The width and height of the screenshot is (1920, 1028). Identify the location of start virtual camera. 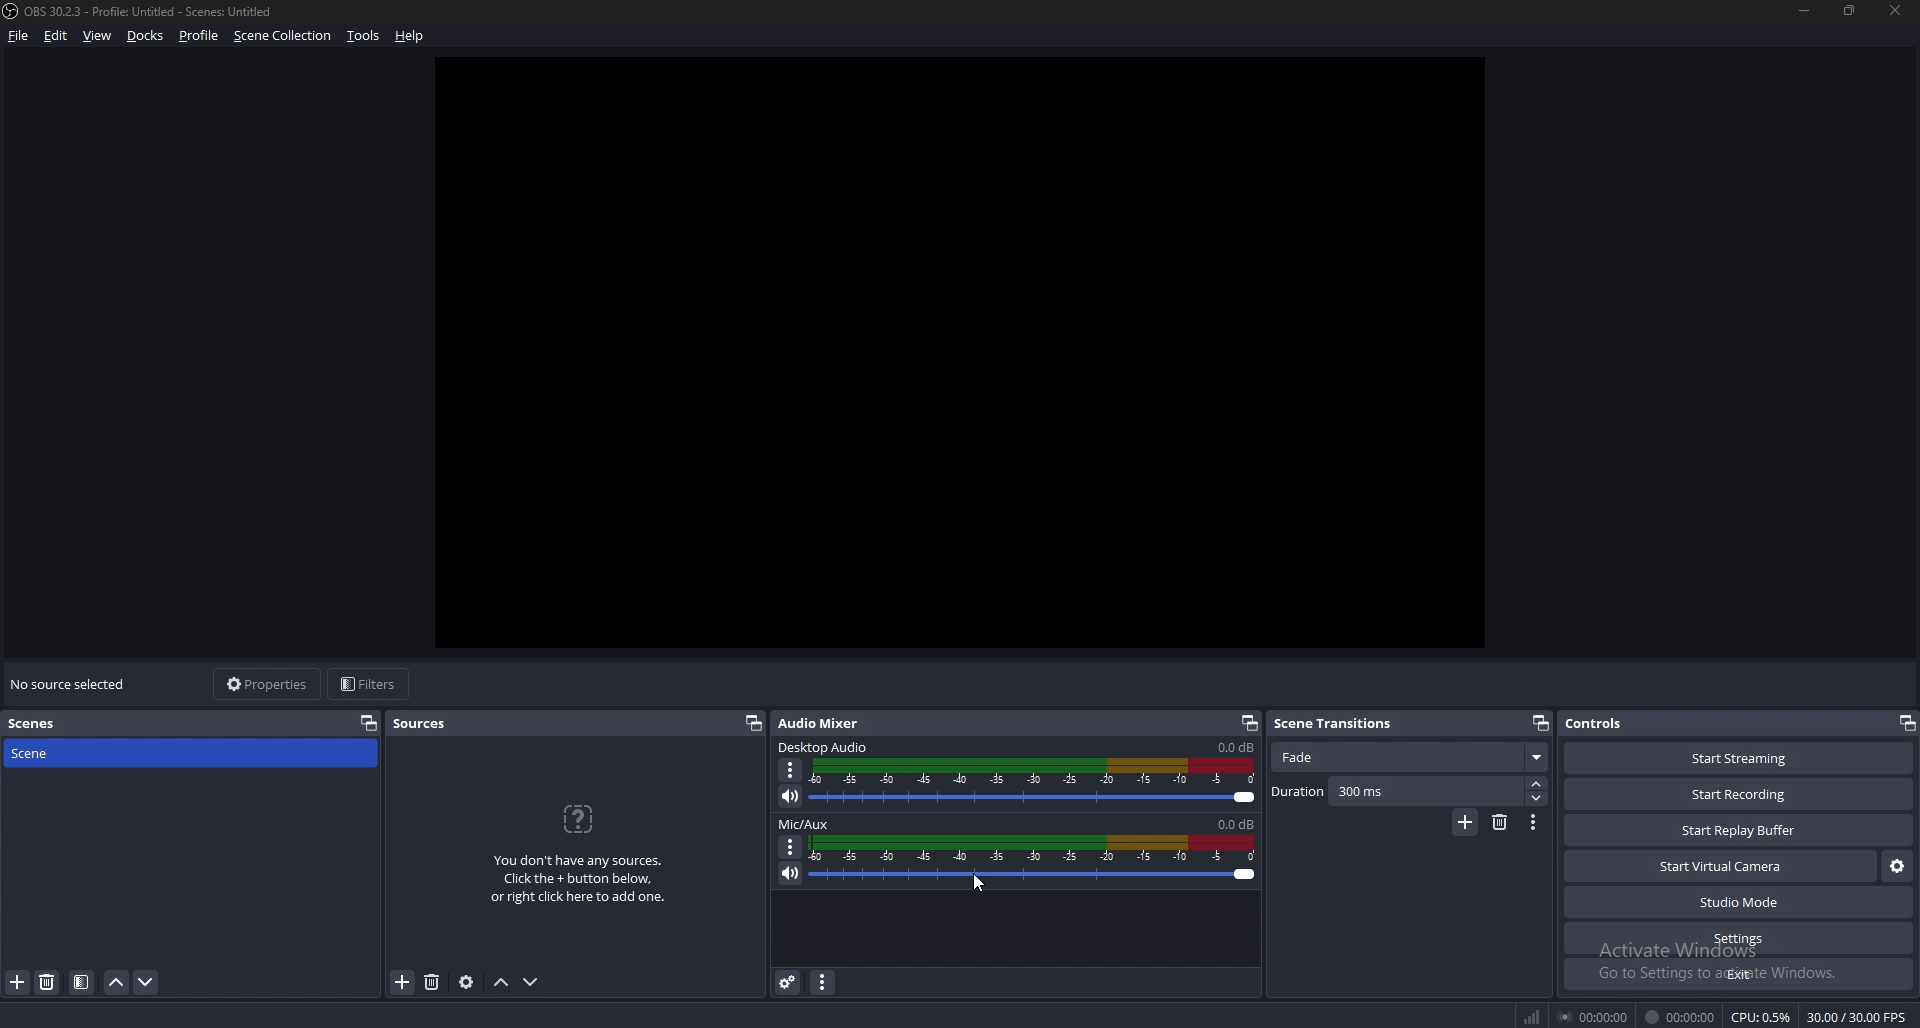
(1722, 867).